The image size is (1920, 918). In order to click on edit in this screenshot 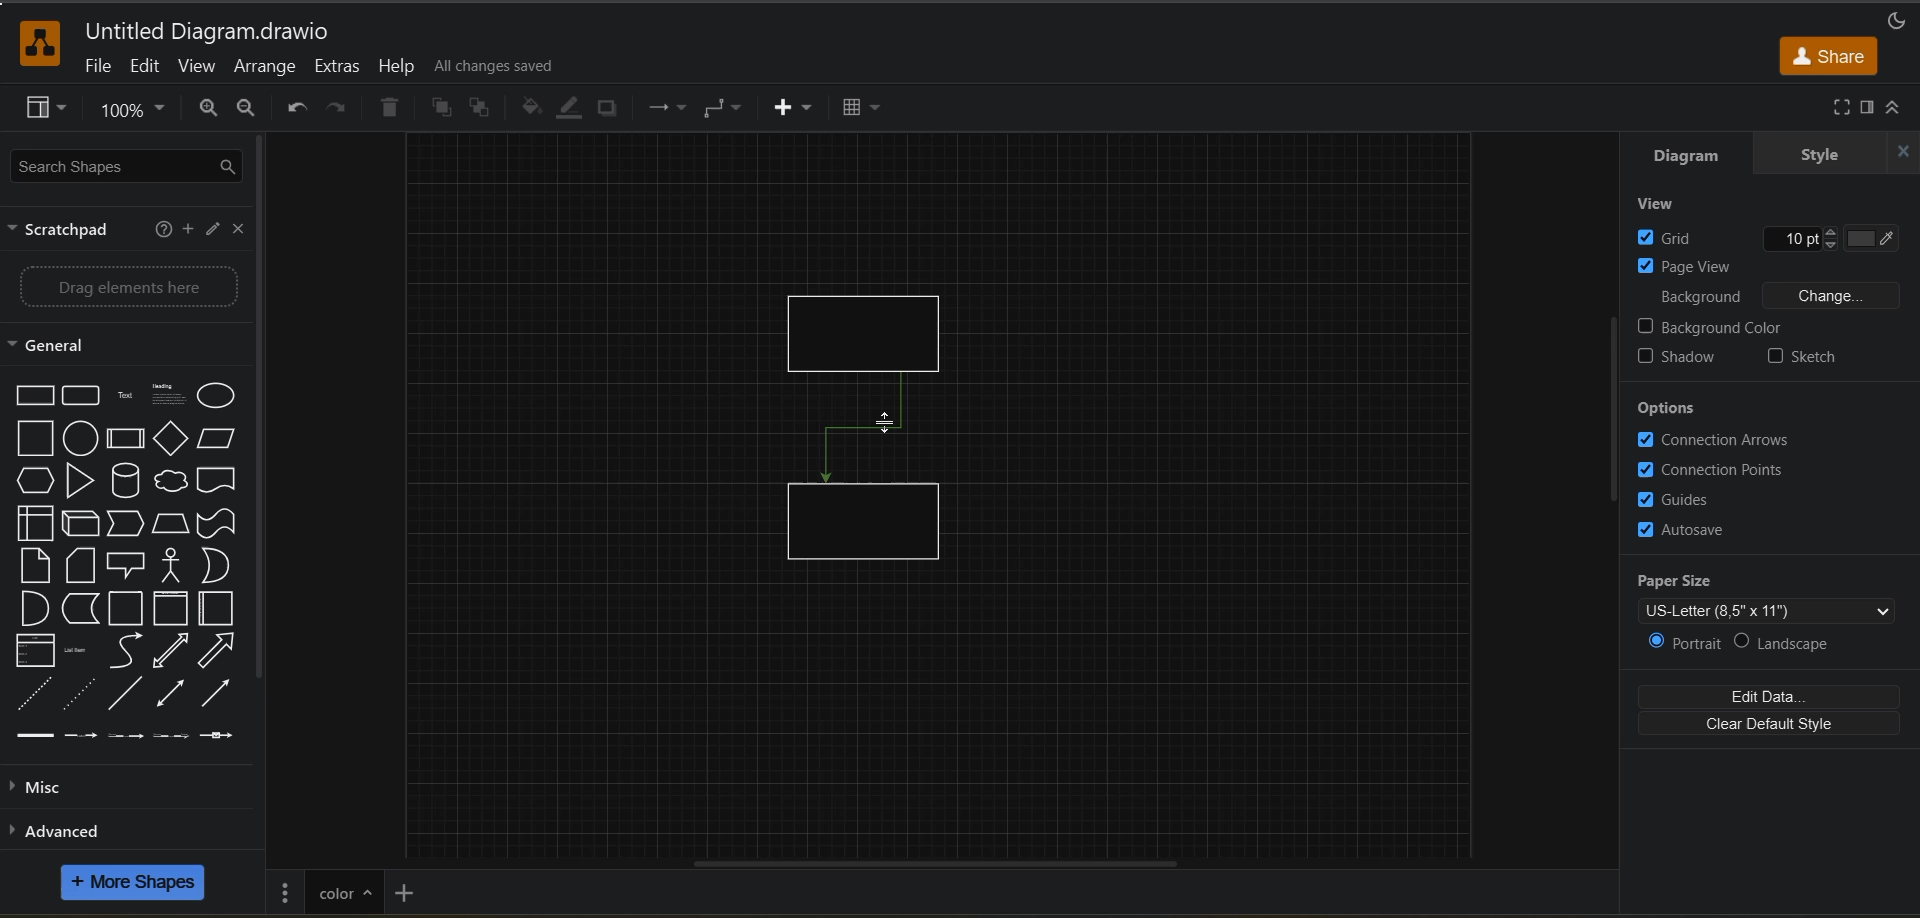, I will do `click(211, 231)`.